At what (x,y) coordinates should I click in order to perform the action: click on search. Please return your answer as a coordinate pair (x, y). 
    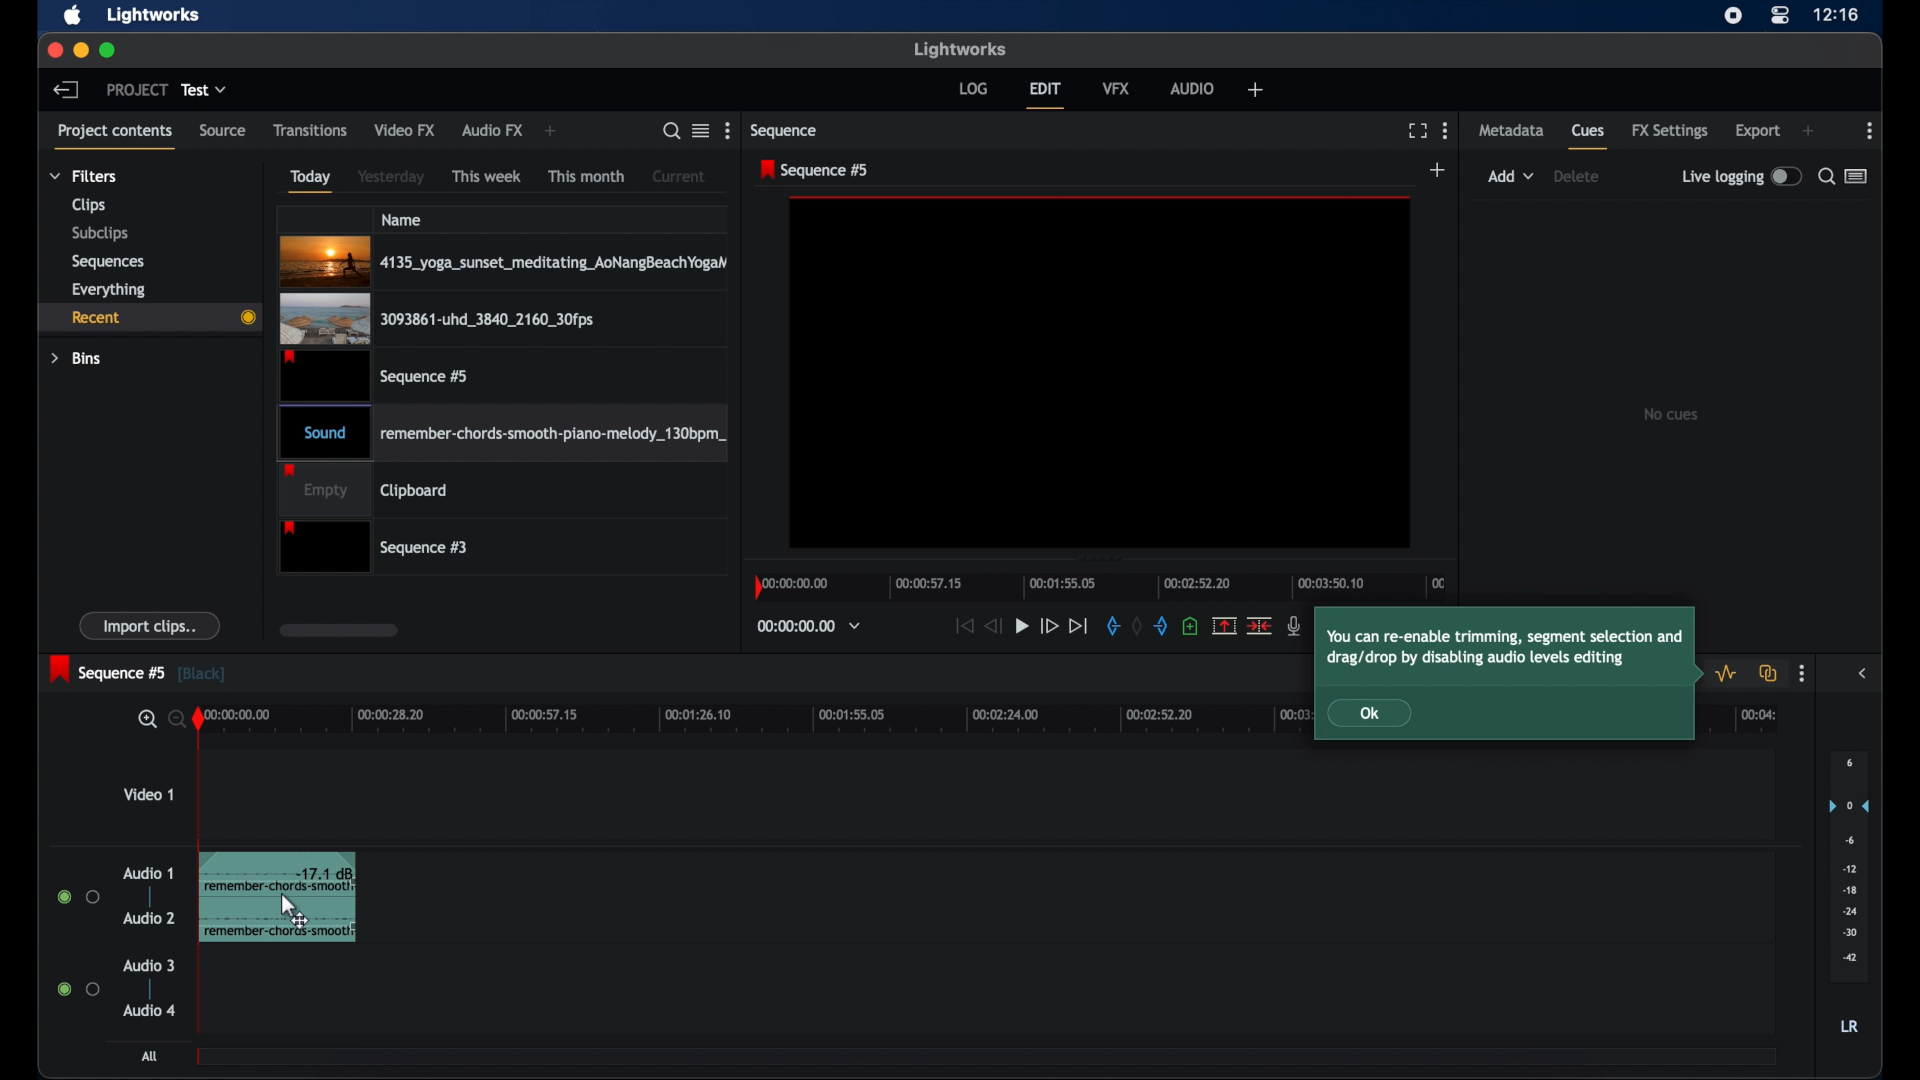
    Looking at the image, I should click on (158, 720).